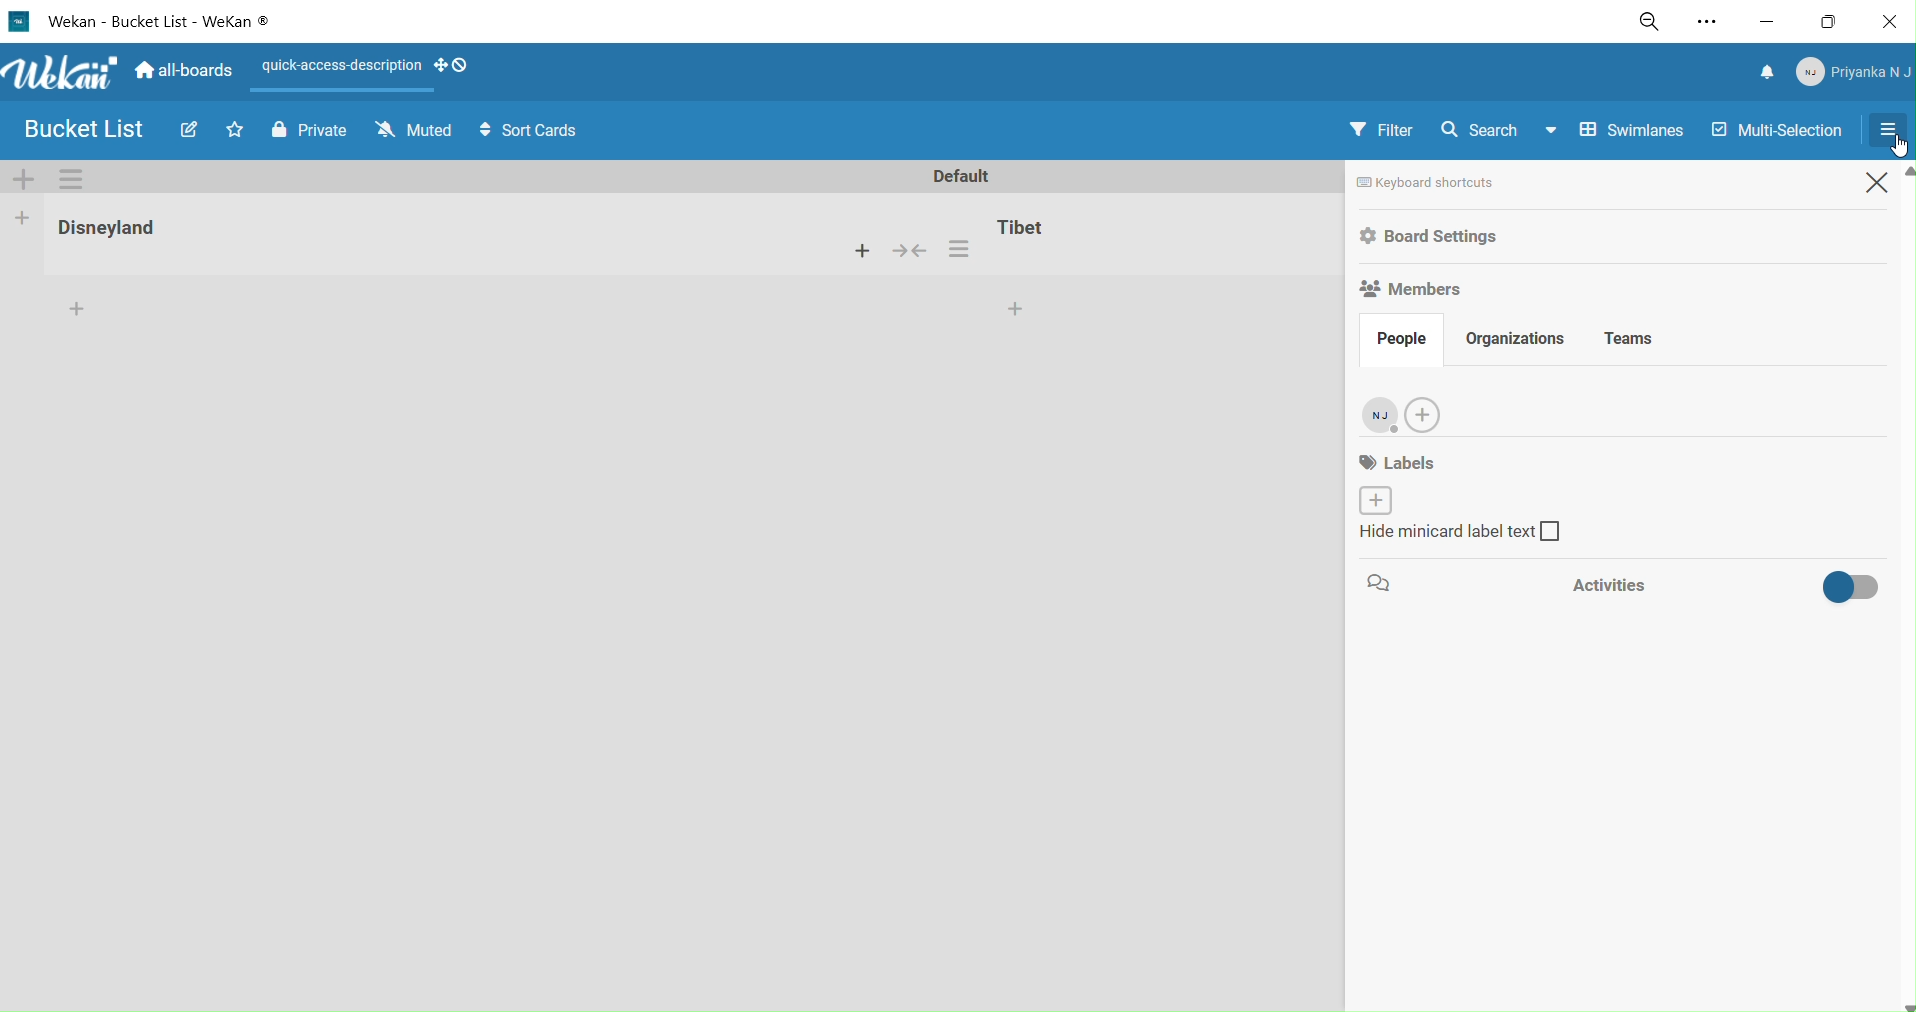 The width and height of the screenshot is (1916, 1012). Describe the element at coordinates (1767, 20) in the screenshot. I see `minimize` at that location.